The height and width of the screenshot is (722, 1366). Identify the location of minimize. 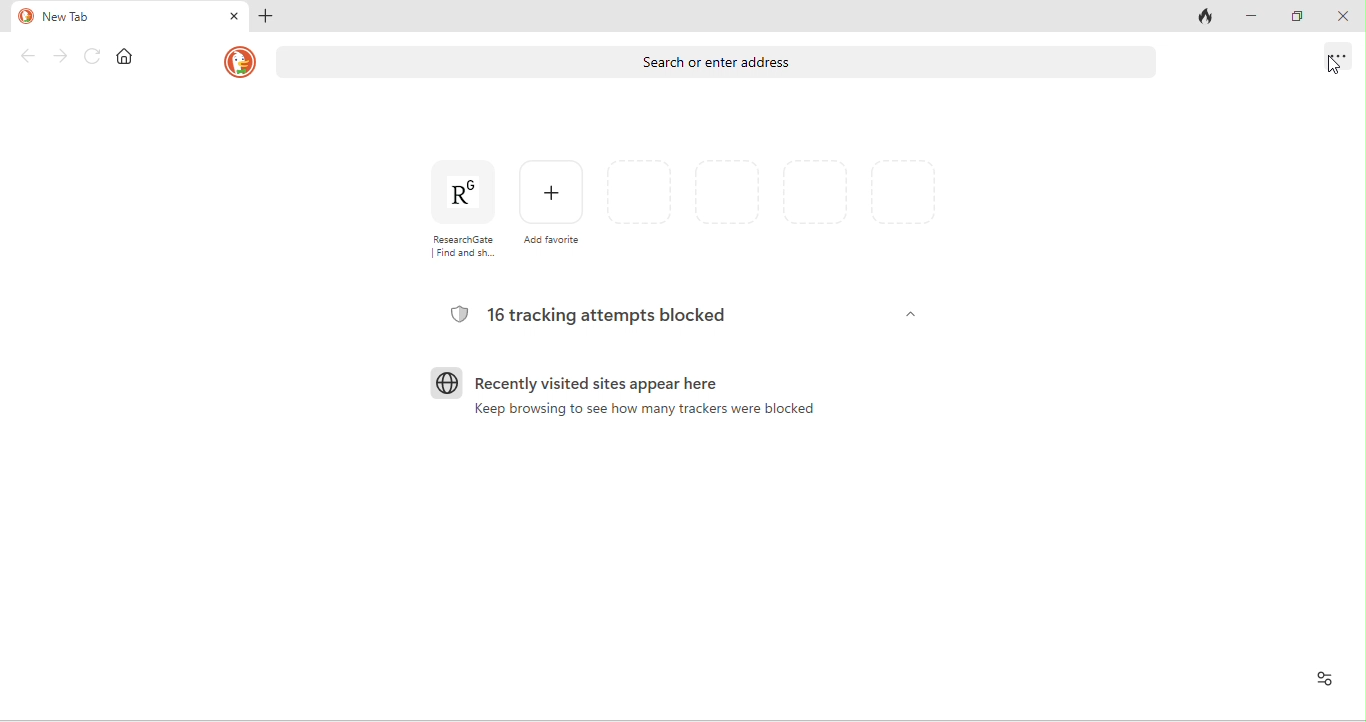
(1259, 18).